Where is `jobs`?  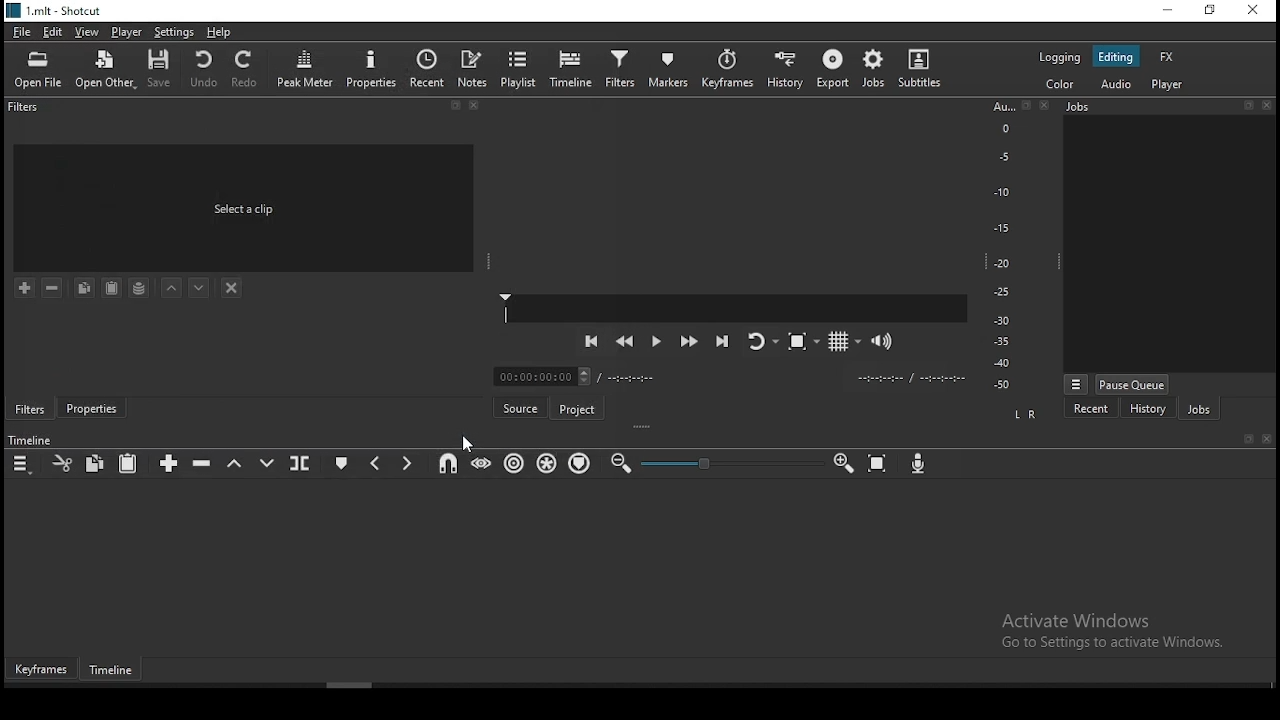
jobs is located at coordinates (872, 69).